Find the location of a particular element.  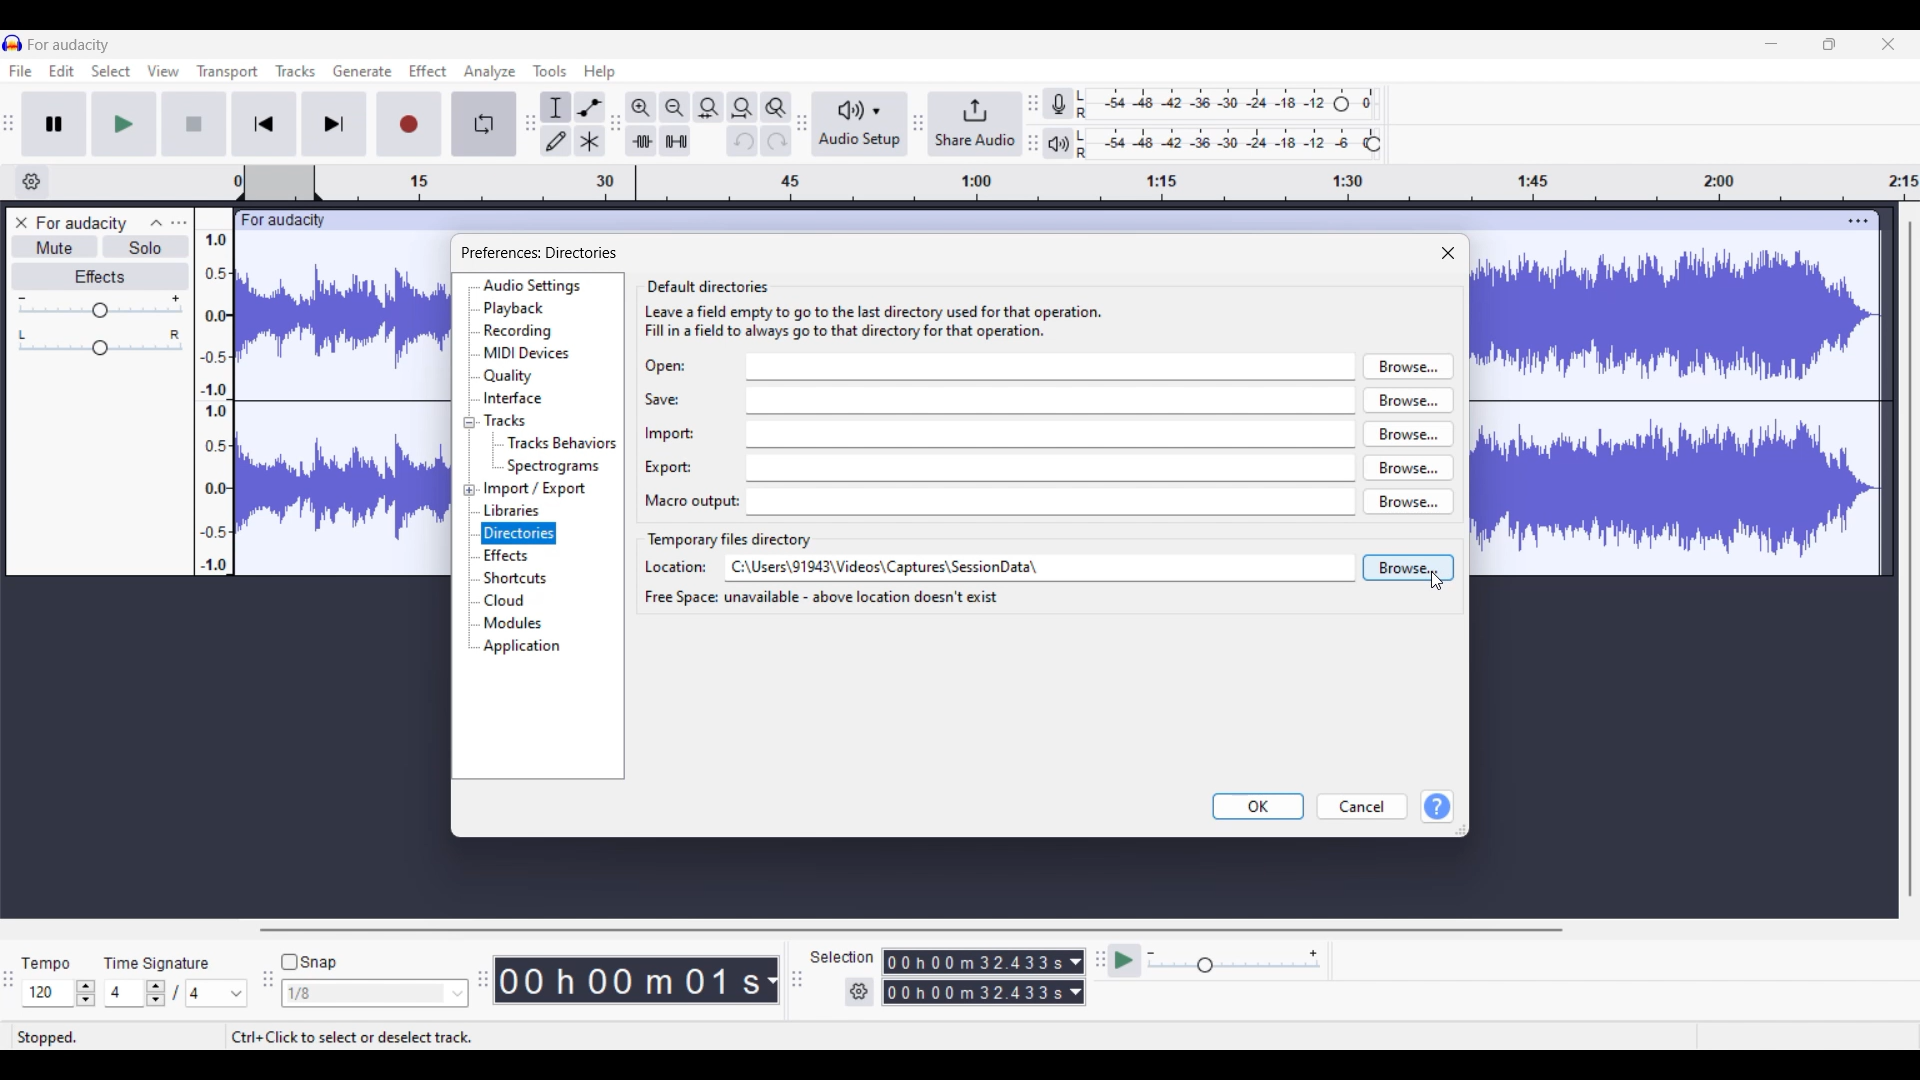

Fit selection to width is located at coordinates (709, 107).